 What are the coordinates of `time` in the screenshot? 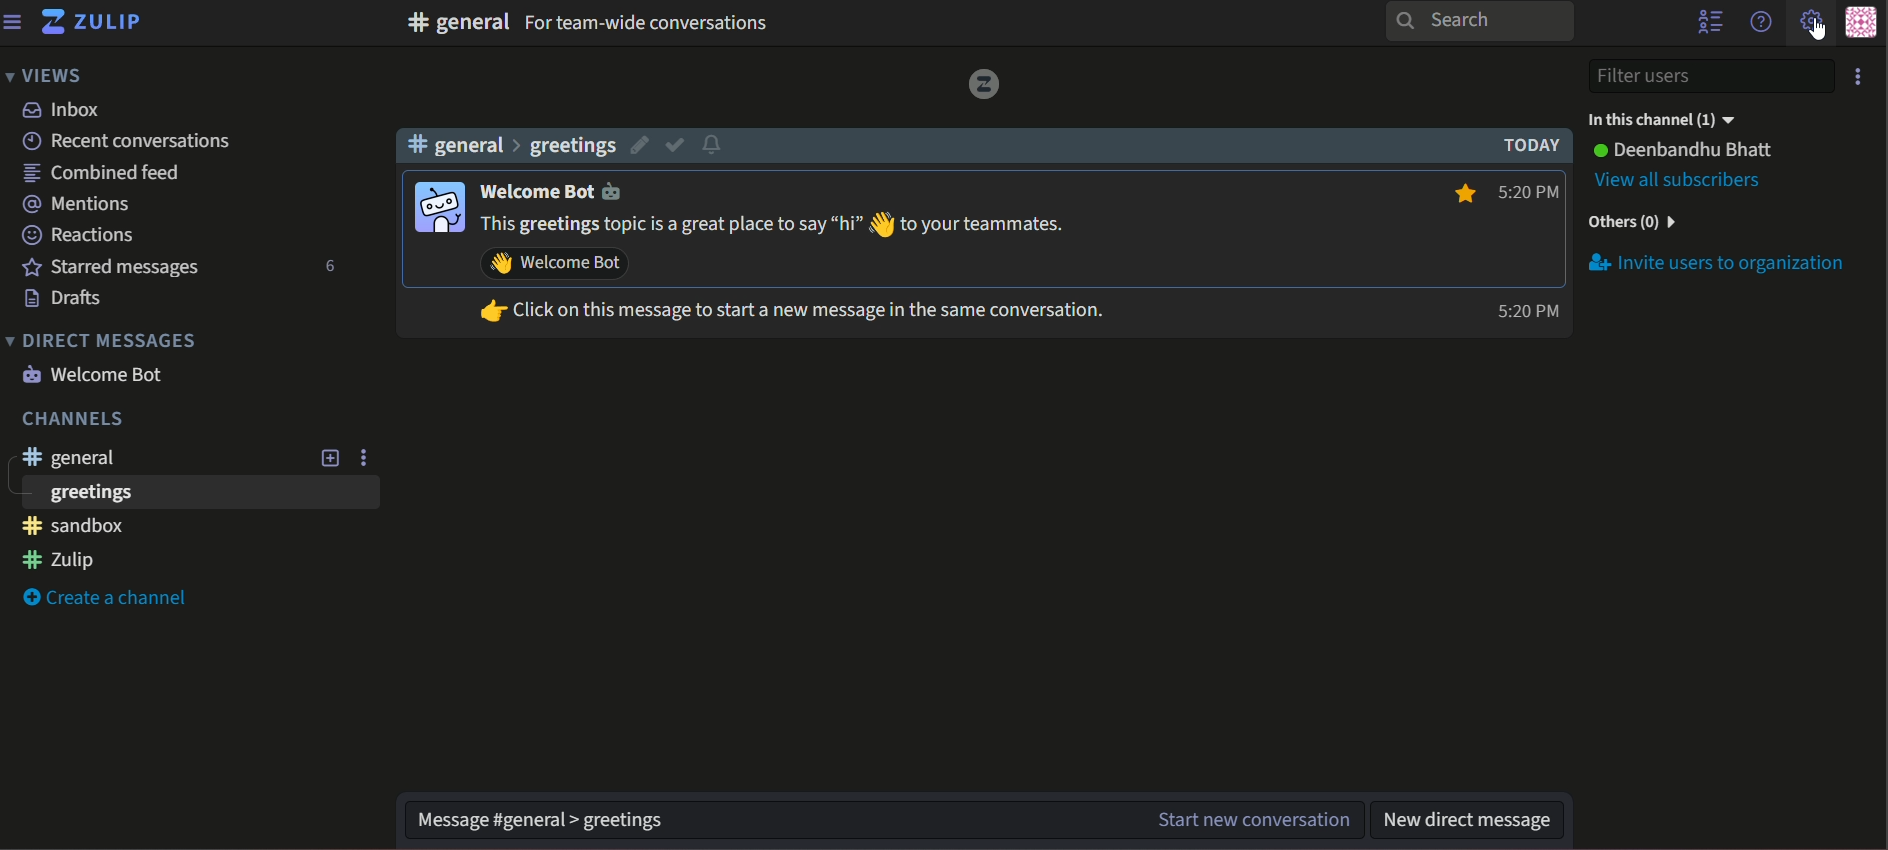 It's located at (1527, 249).